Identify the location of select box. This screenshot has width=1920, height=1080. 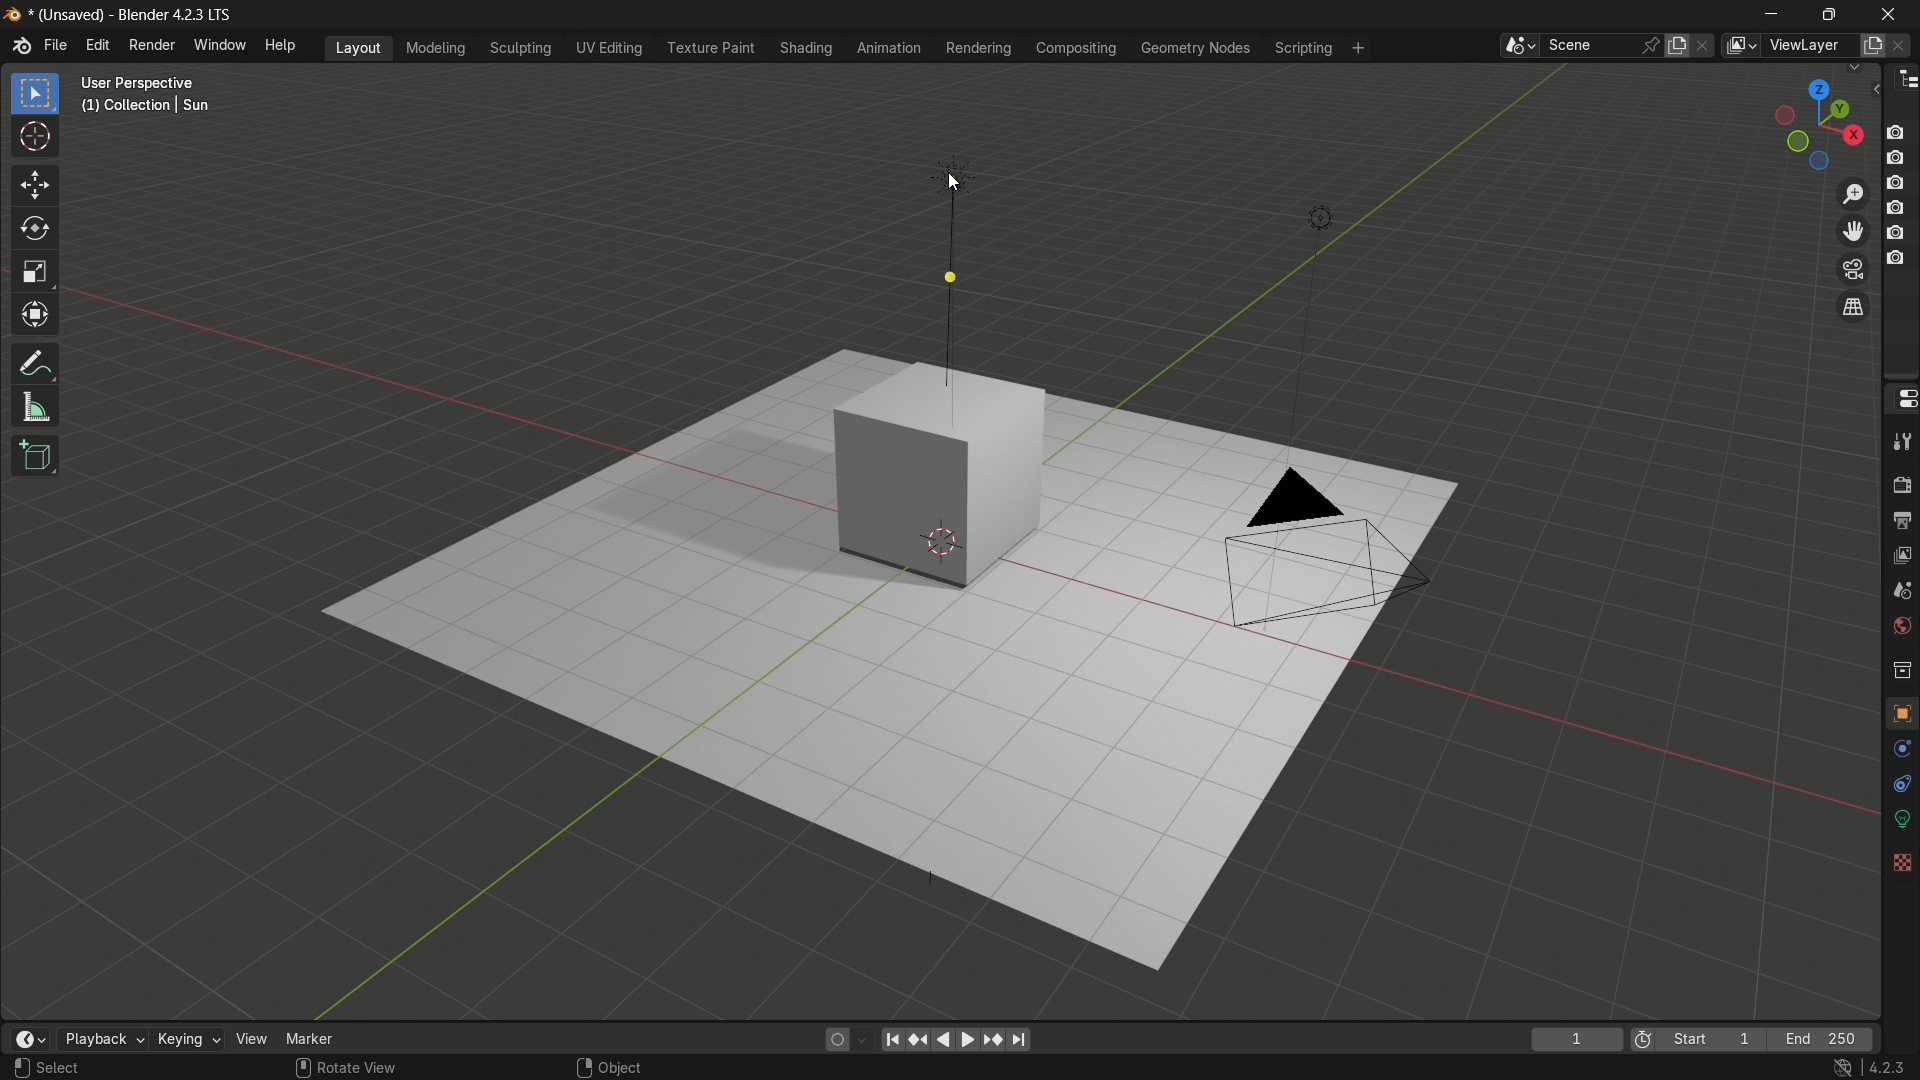
(36, 93).